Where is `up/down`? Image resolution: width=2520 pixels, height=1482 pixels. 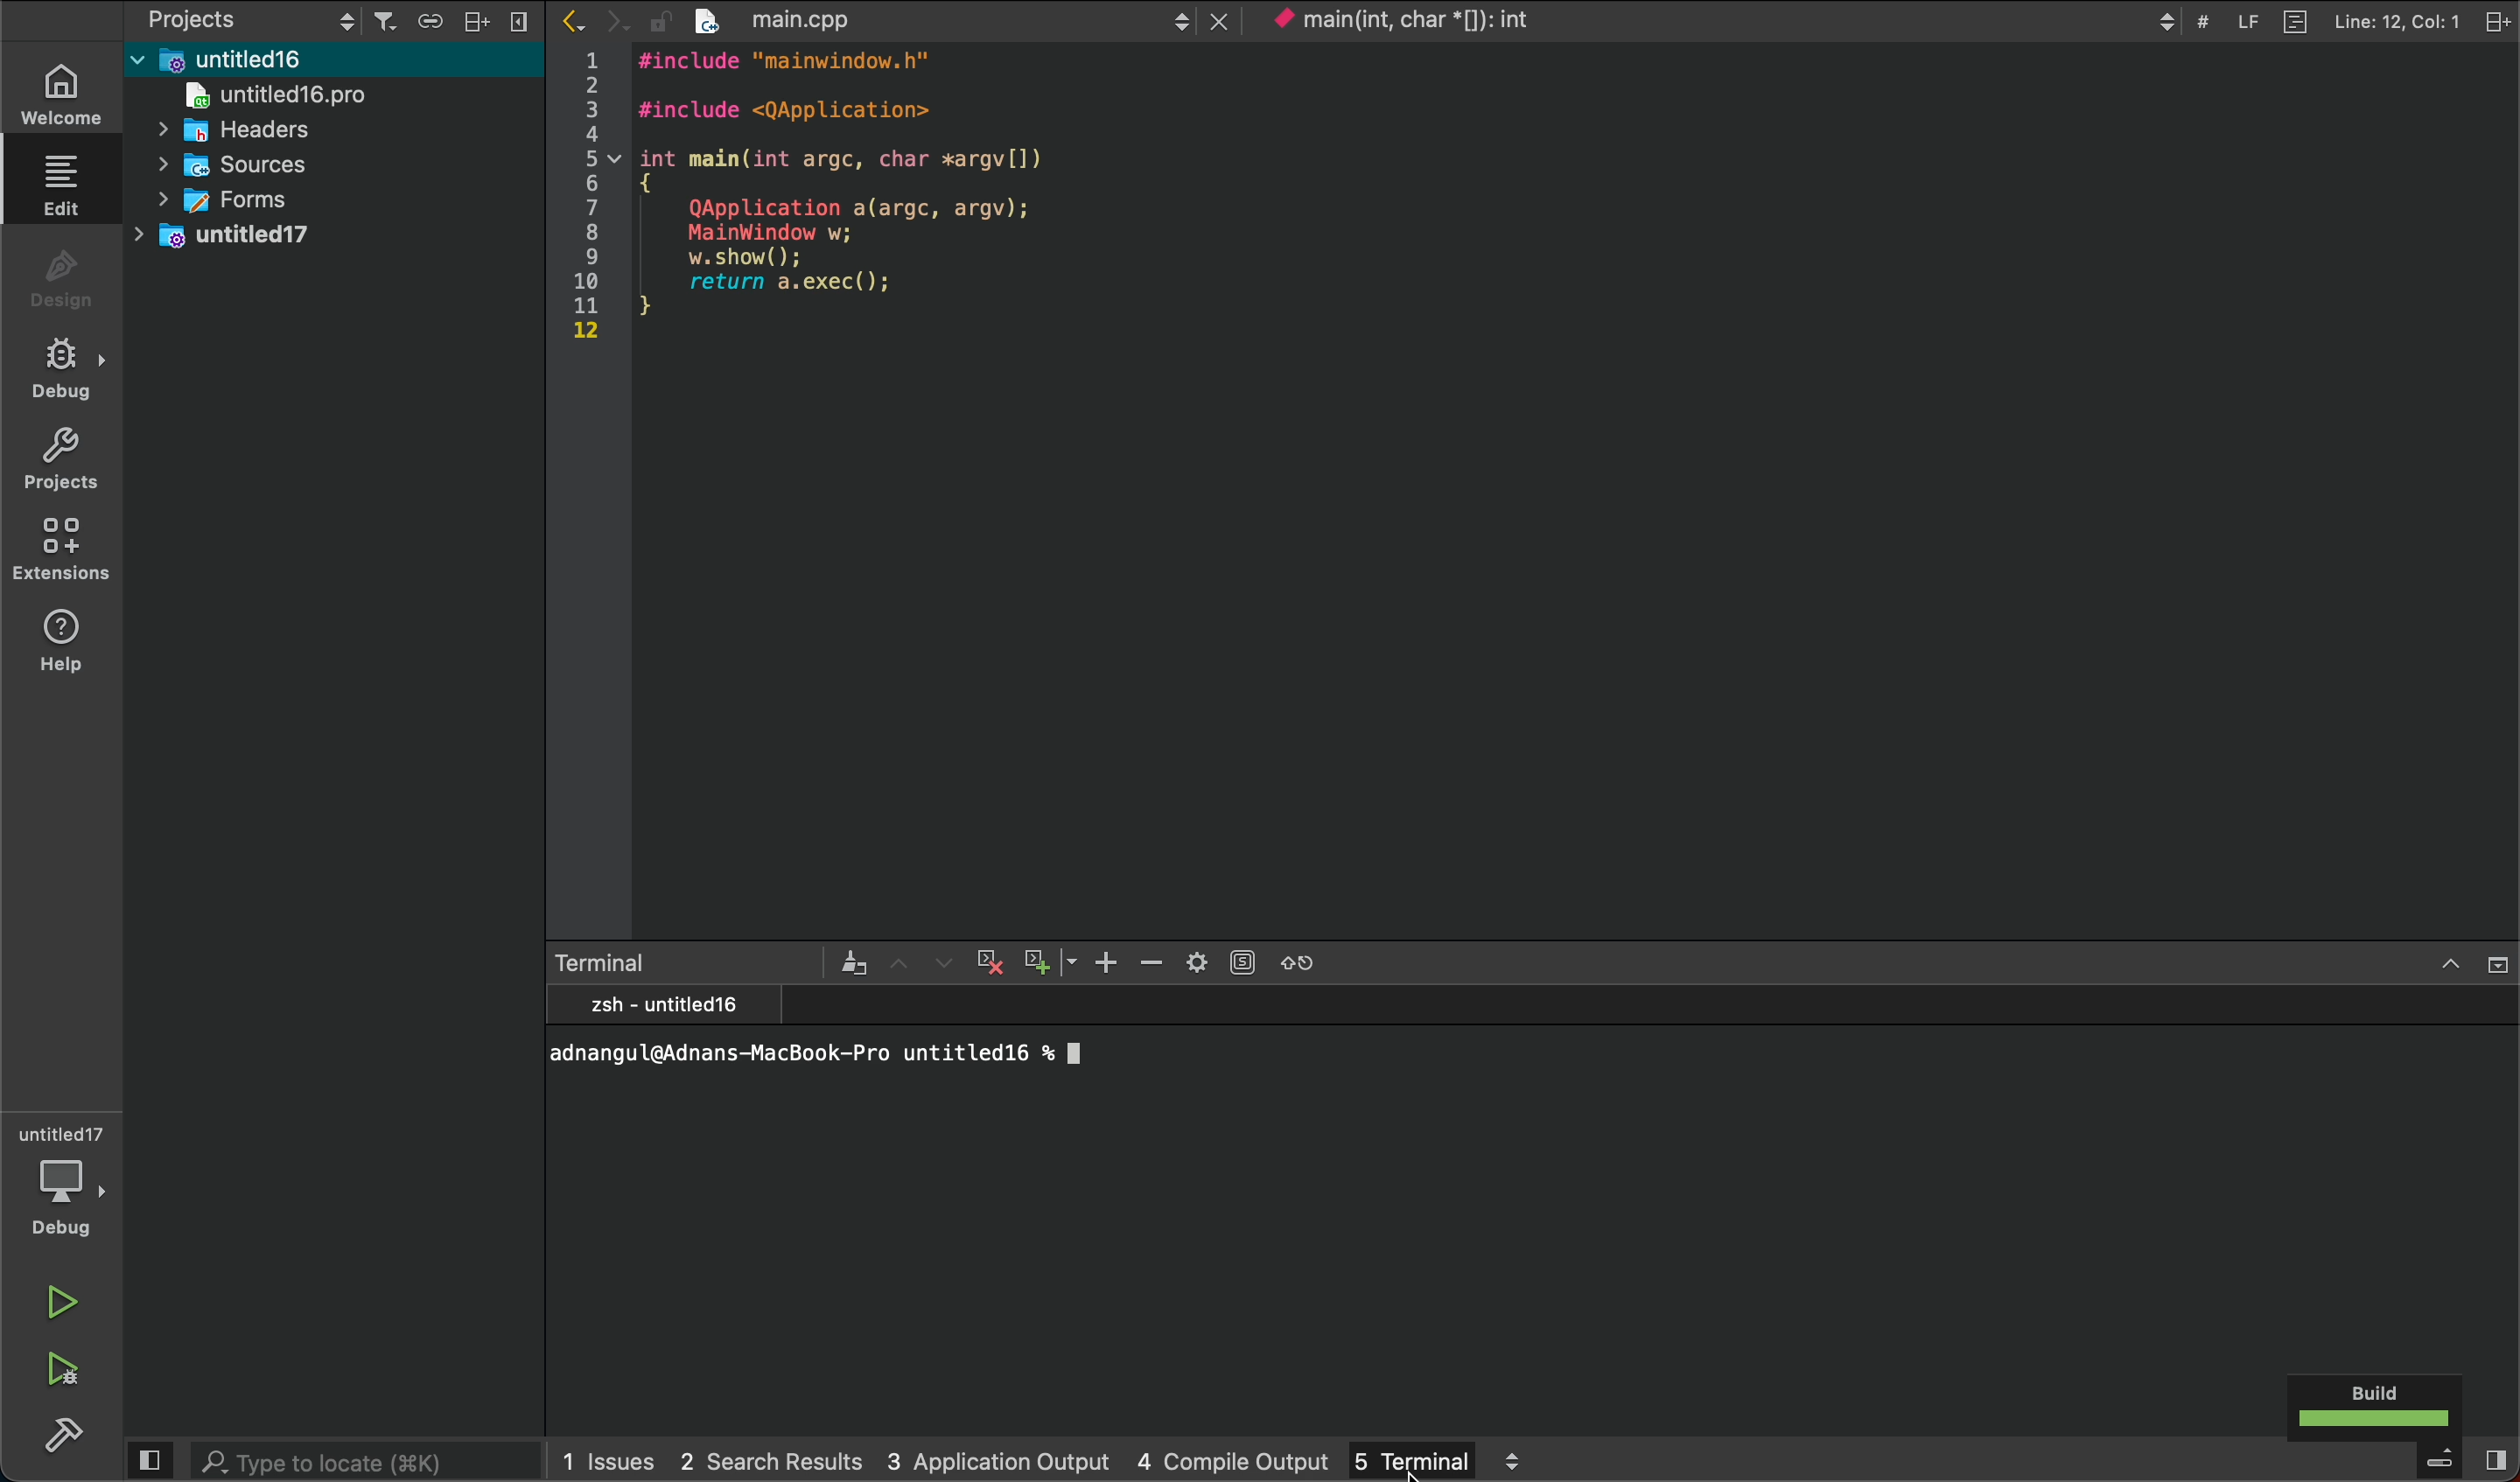
up/down is located at coordinates (344, 18).